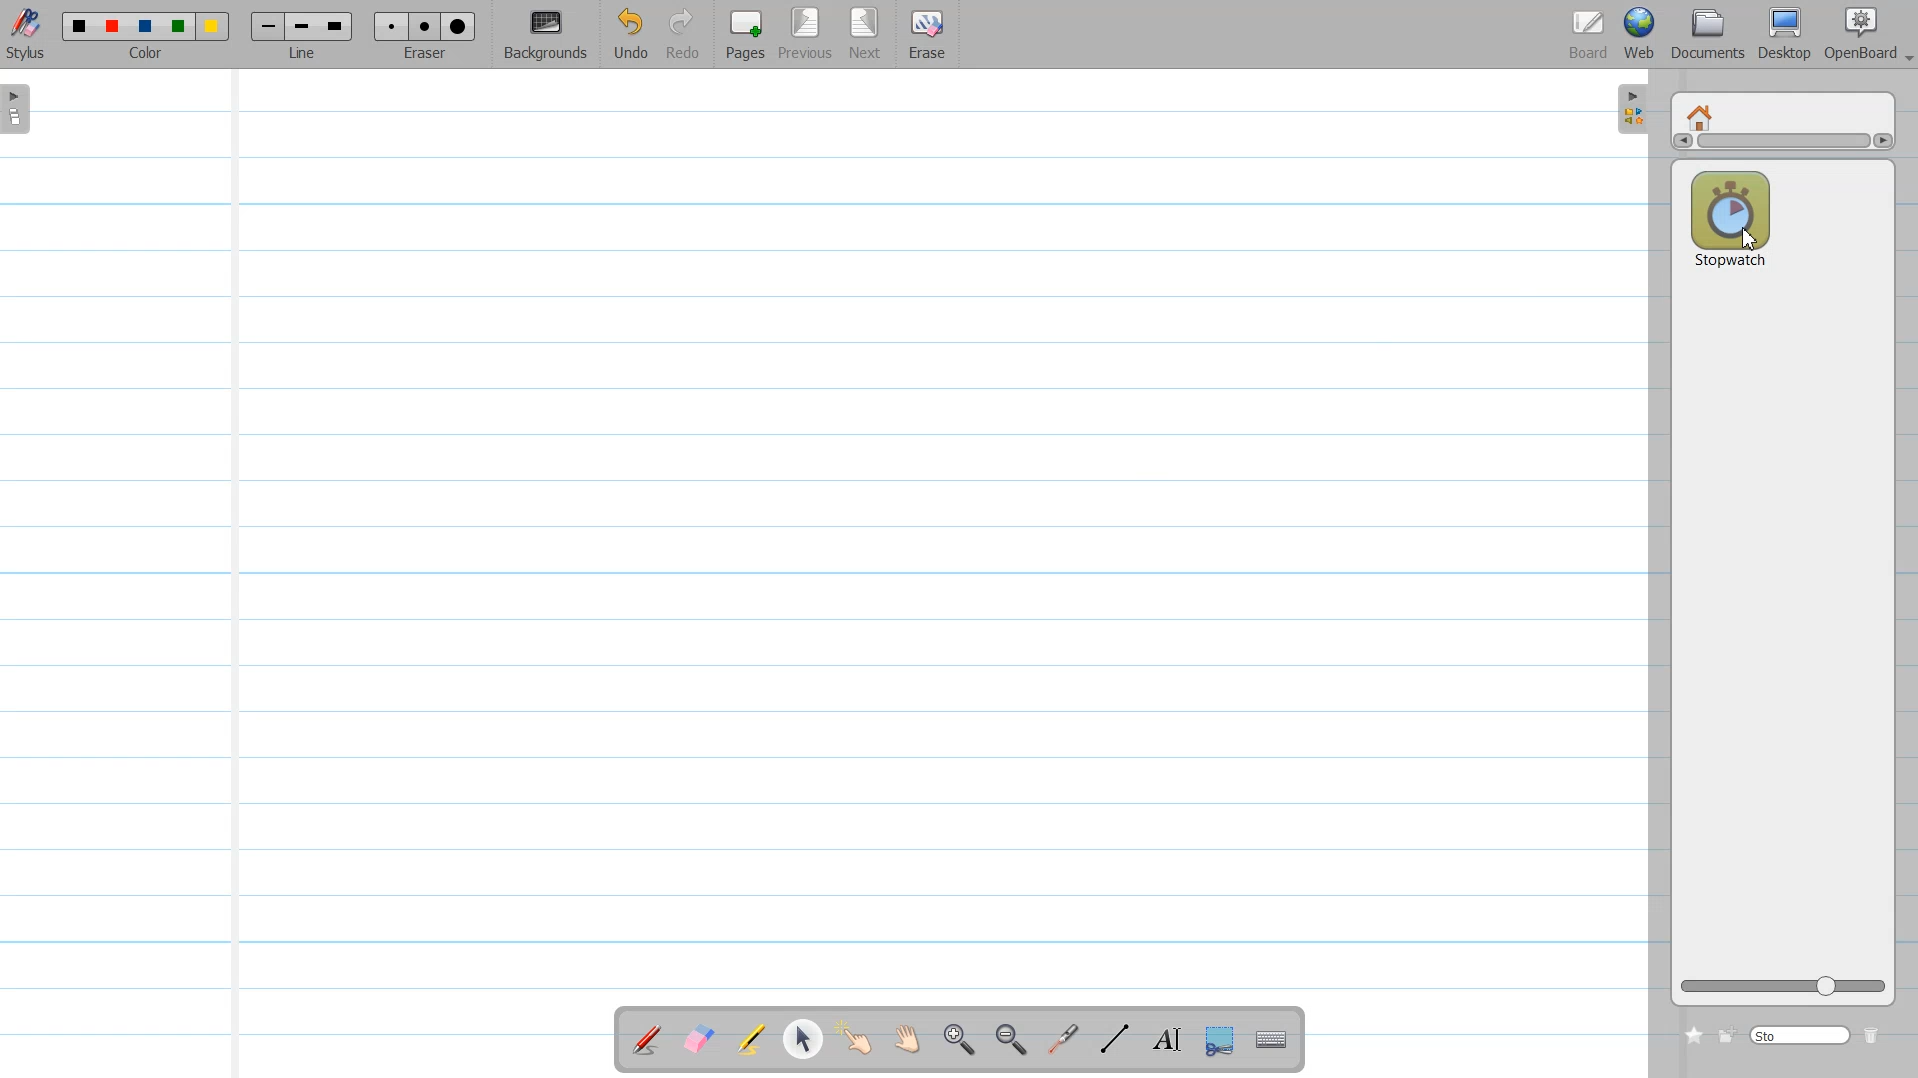 The image size is (1918, 1078). Describe the element at coordinates (1751, 239) in the screenshot. I see `Cursor` at that location.